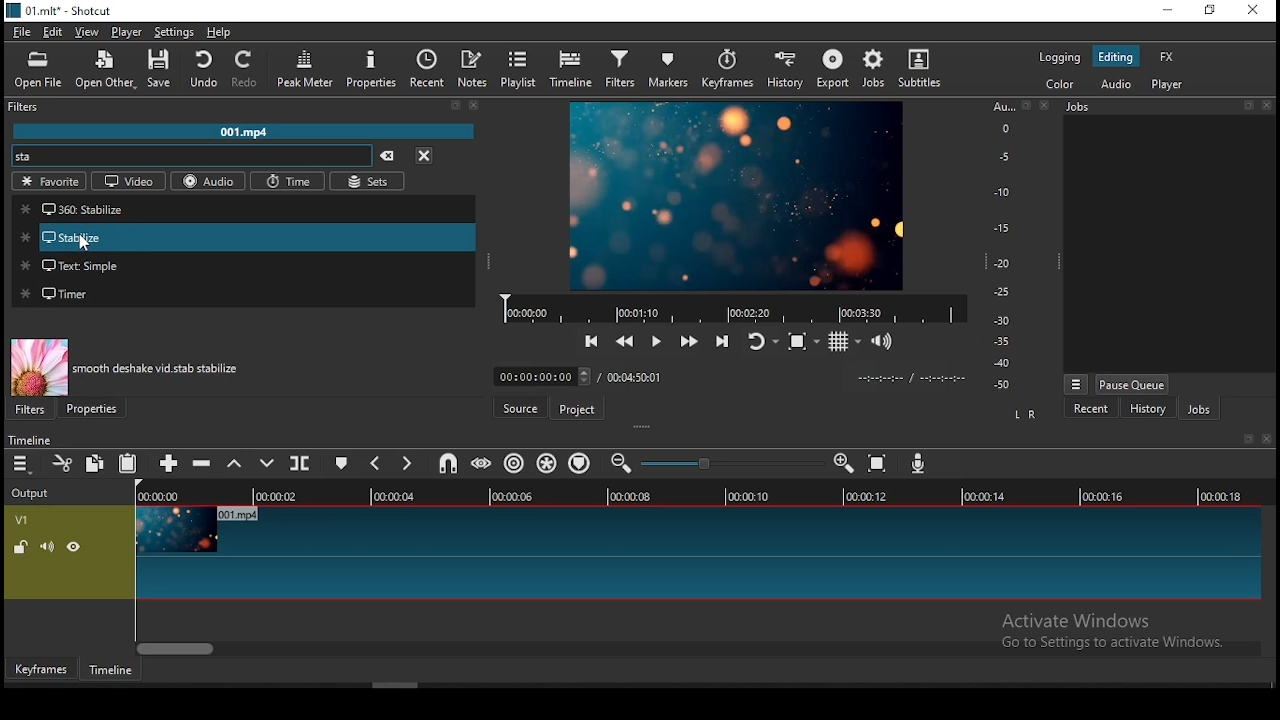  I want to click on color, so click(1059, 82).